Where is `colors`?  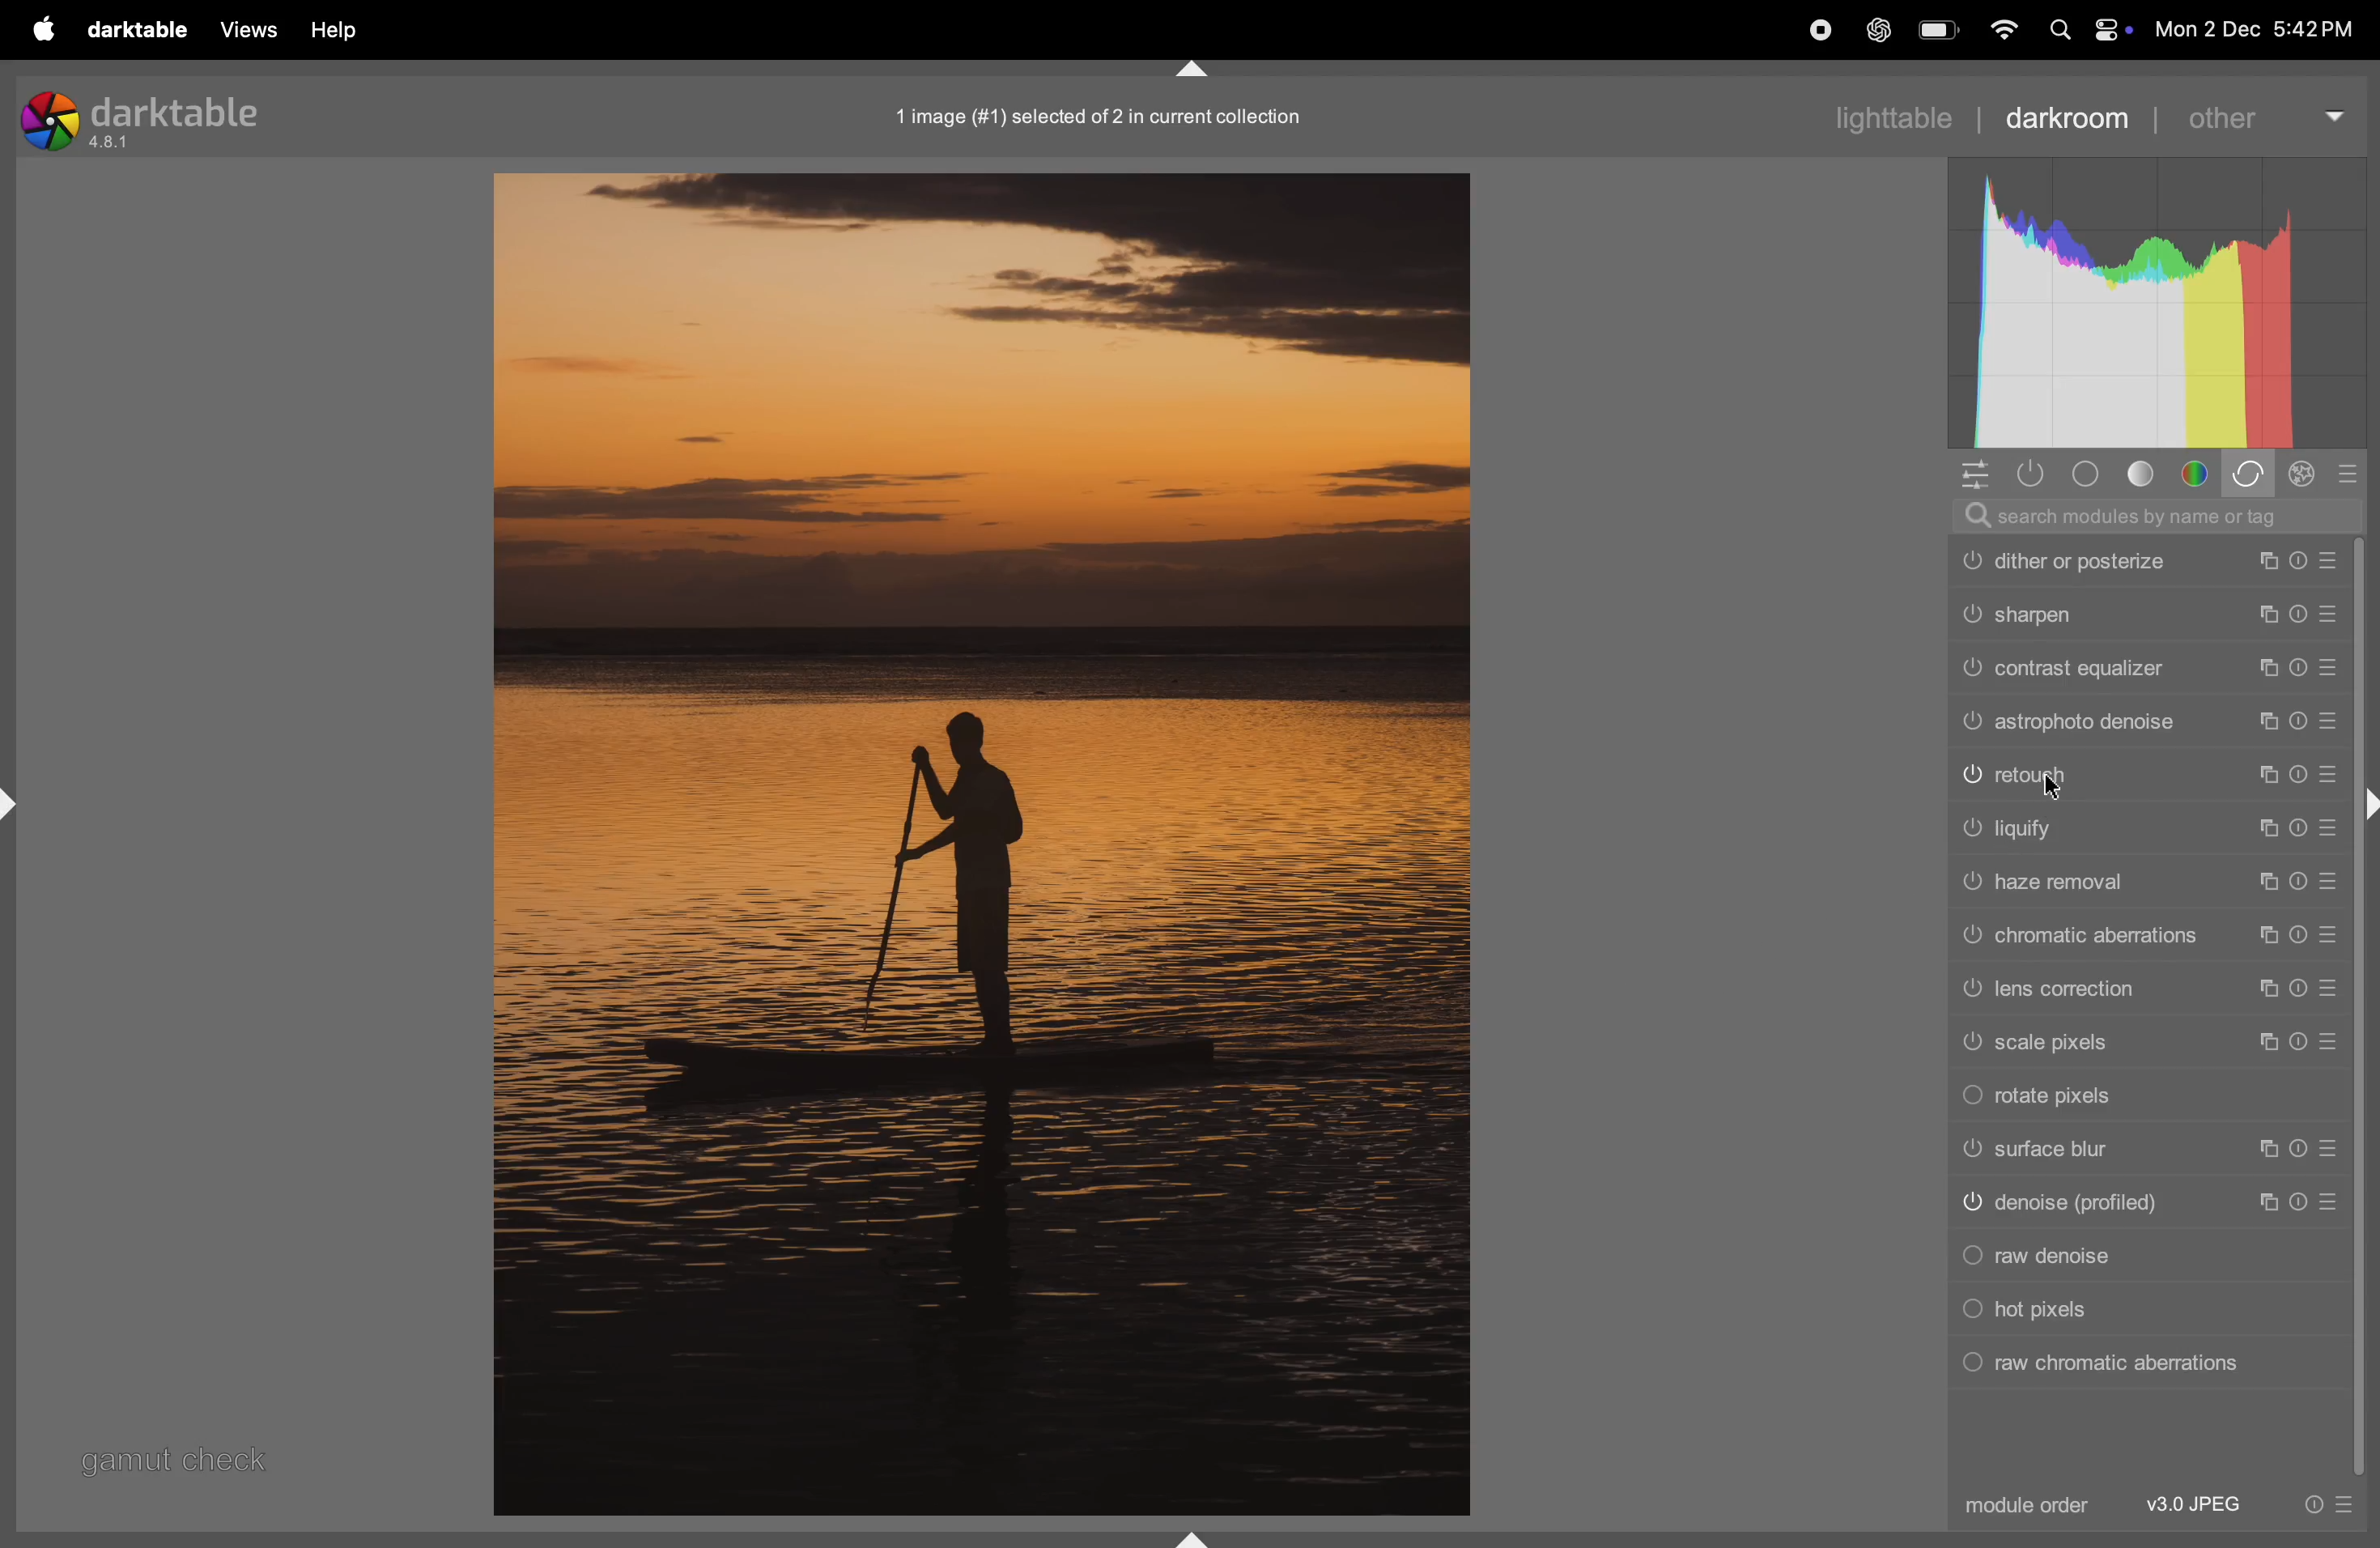
colors is located at coordinates (2199, 474).